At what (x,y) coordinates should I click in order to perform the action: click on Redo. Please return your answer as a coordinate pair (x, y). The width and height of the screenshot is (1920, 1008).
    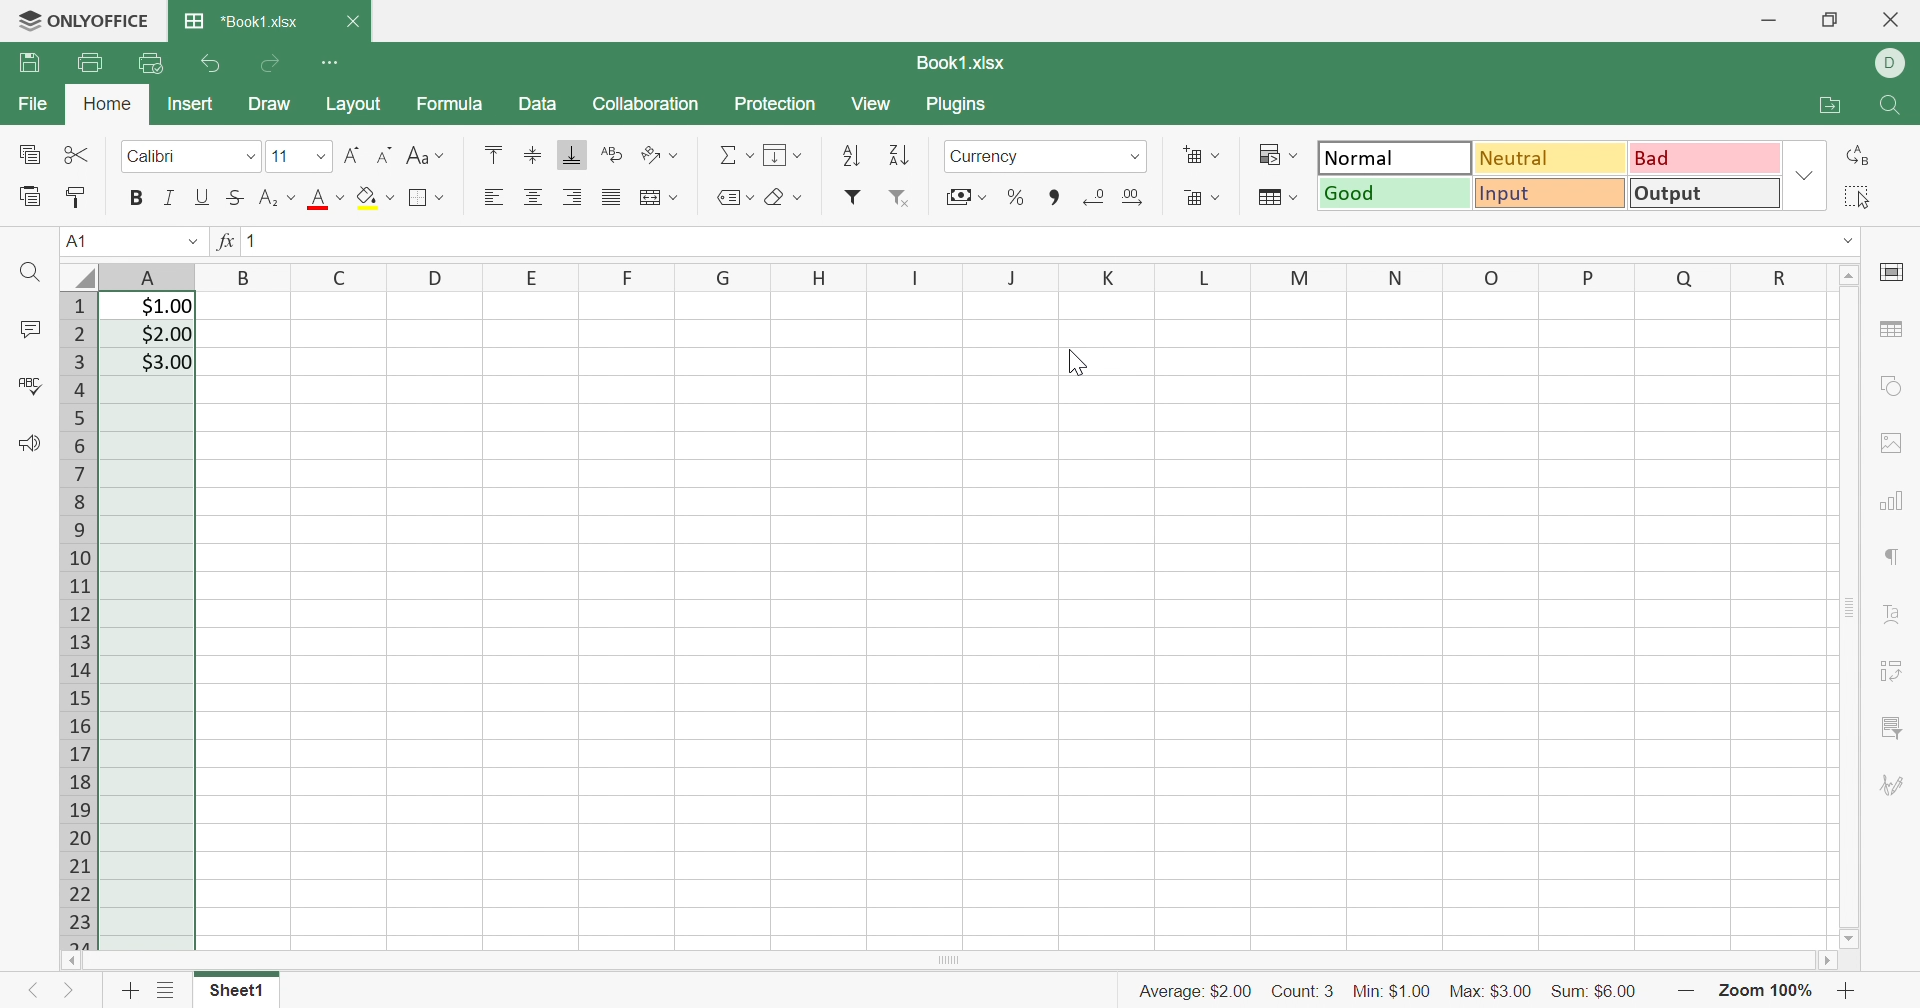
    Looking at the image, I should click on (273, 64).